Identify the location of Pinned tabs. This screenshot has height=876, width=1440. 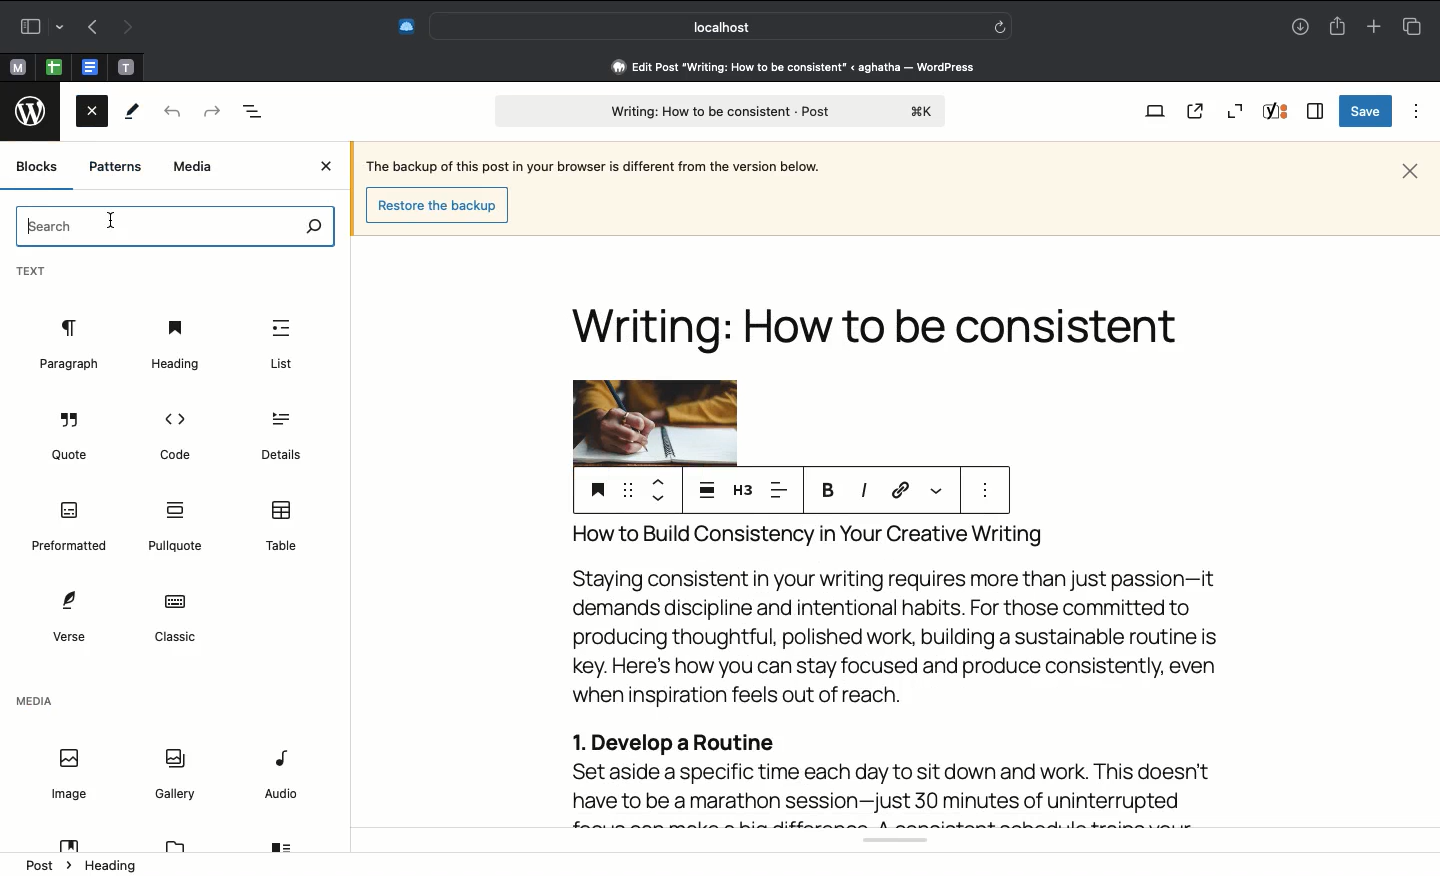
(89, 66).